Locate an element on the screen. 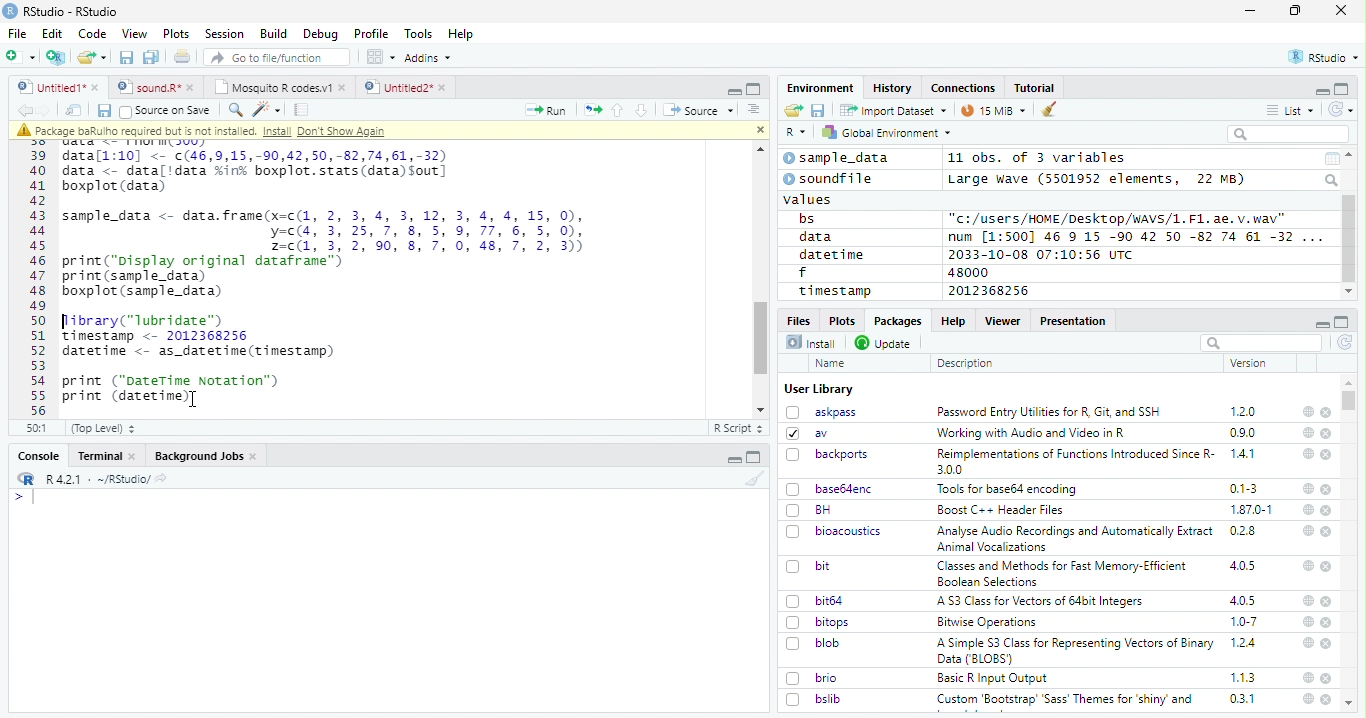  brio is located at coordinates (812, 678).